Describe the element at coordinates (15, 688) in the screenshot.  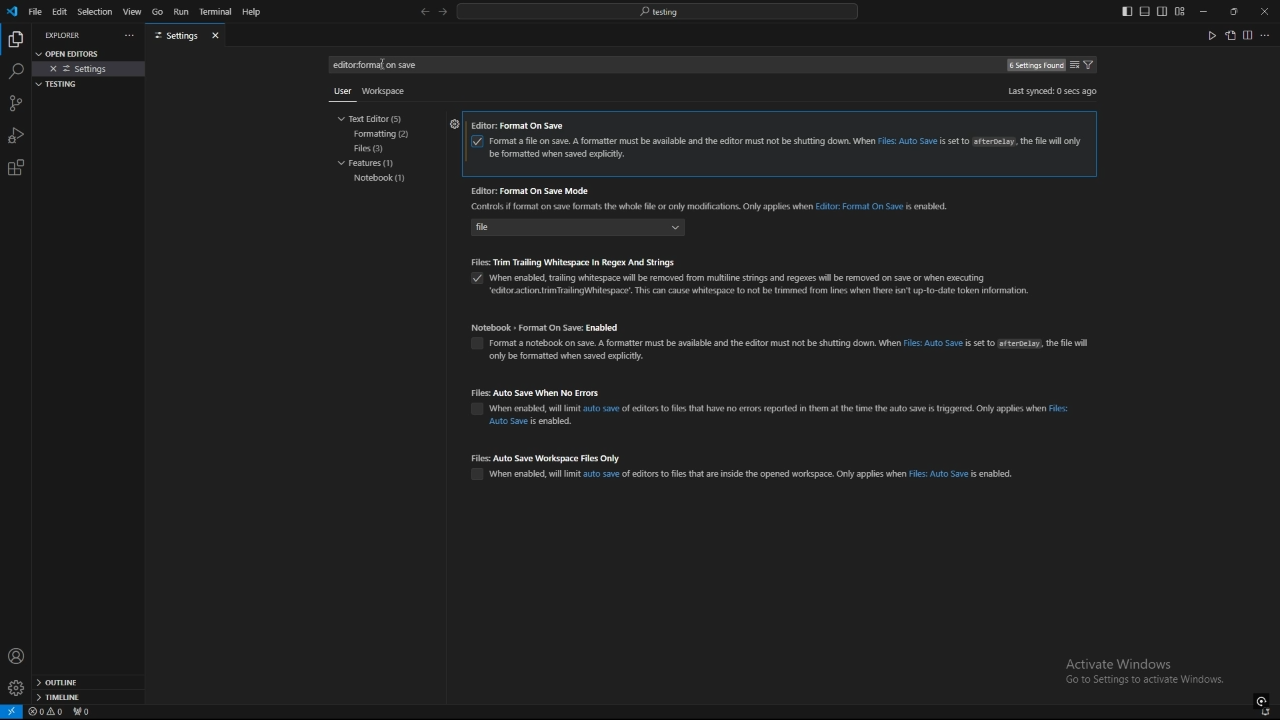
I see `settings` at that location.